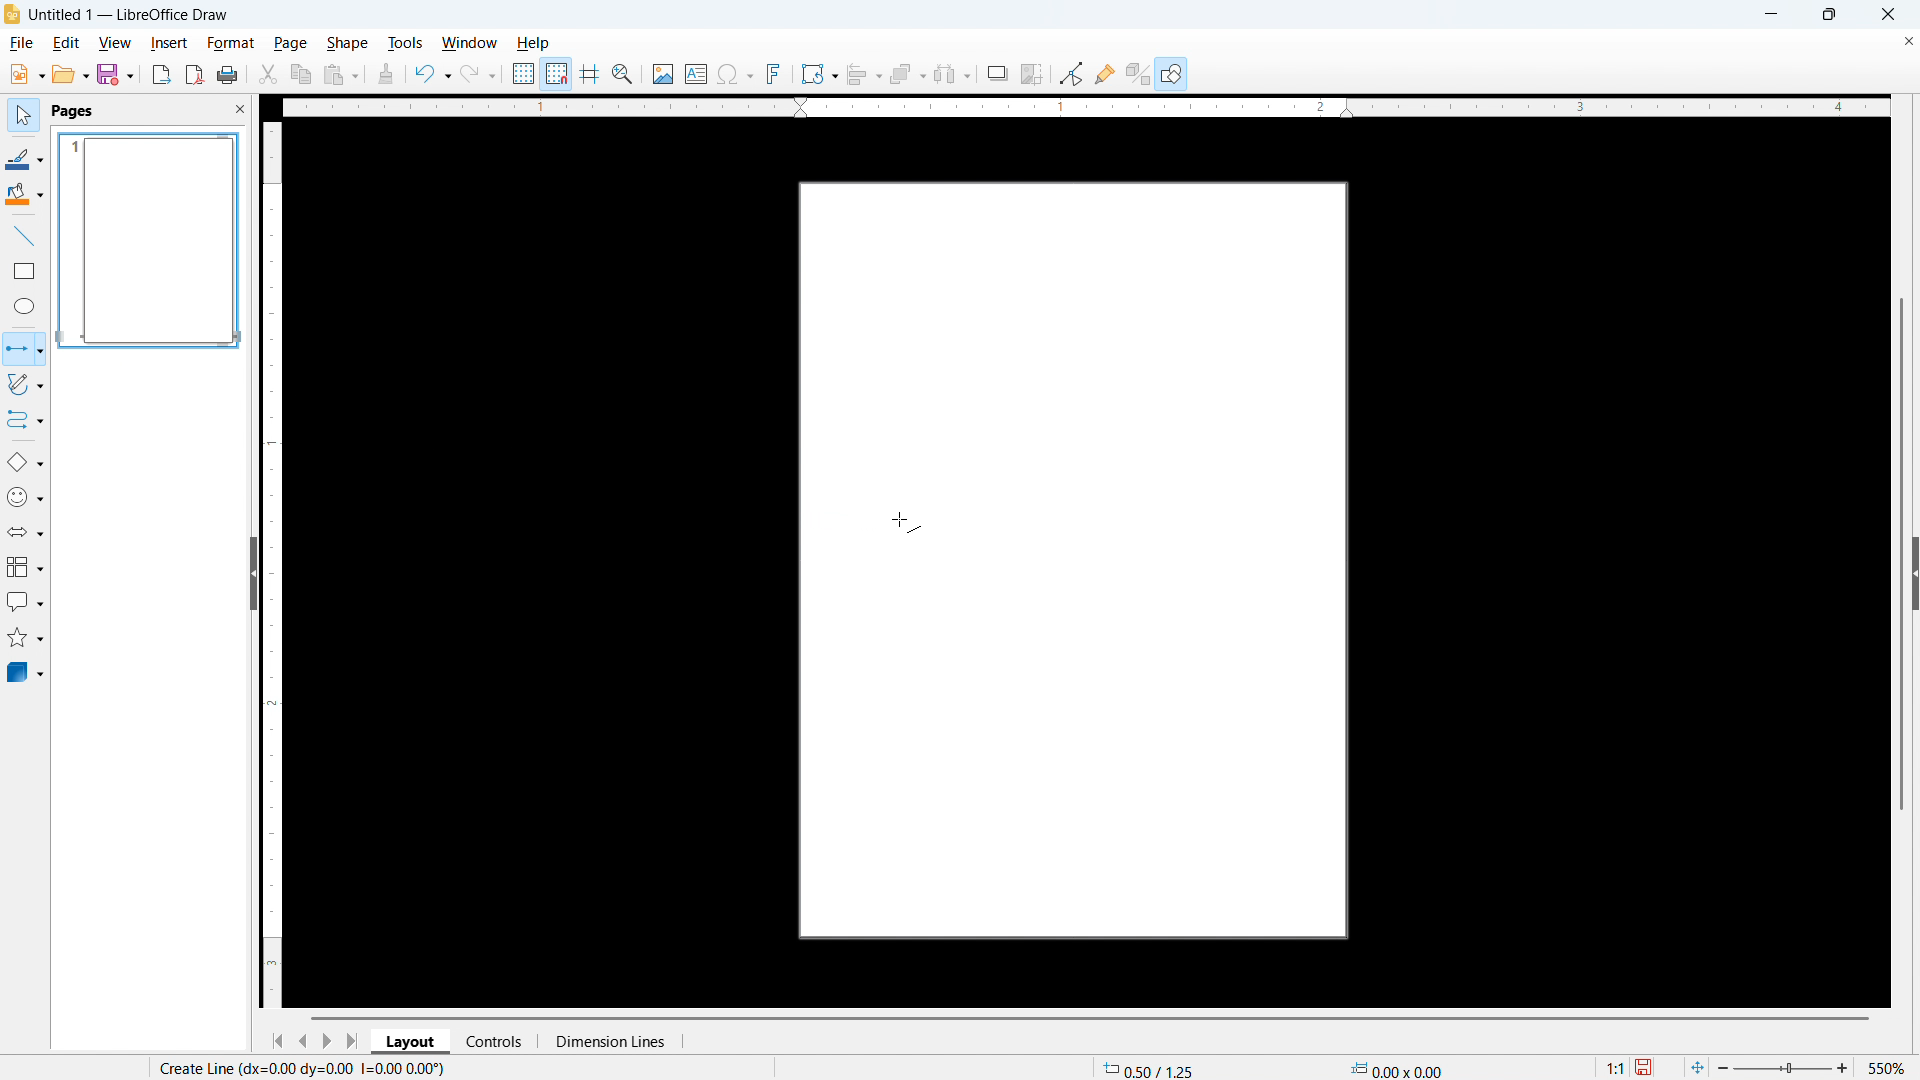 The height and width of the screenshot is (1080, 1920). I want to click on Window , so click(468, 43).